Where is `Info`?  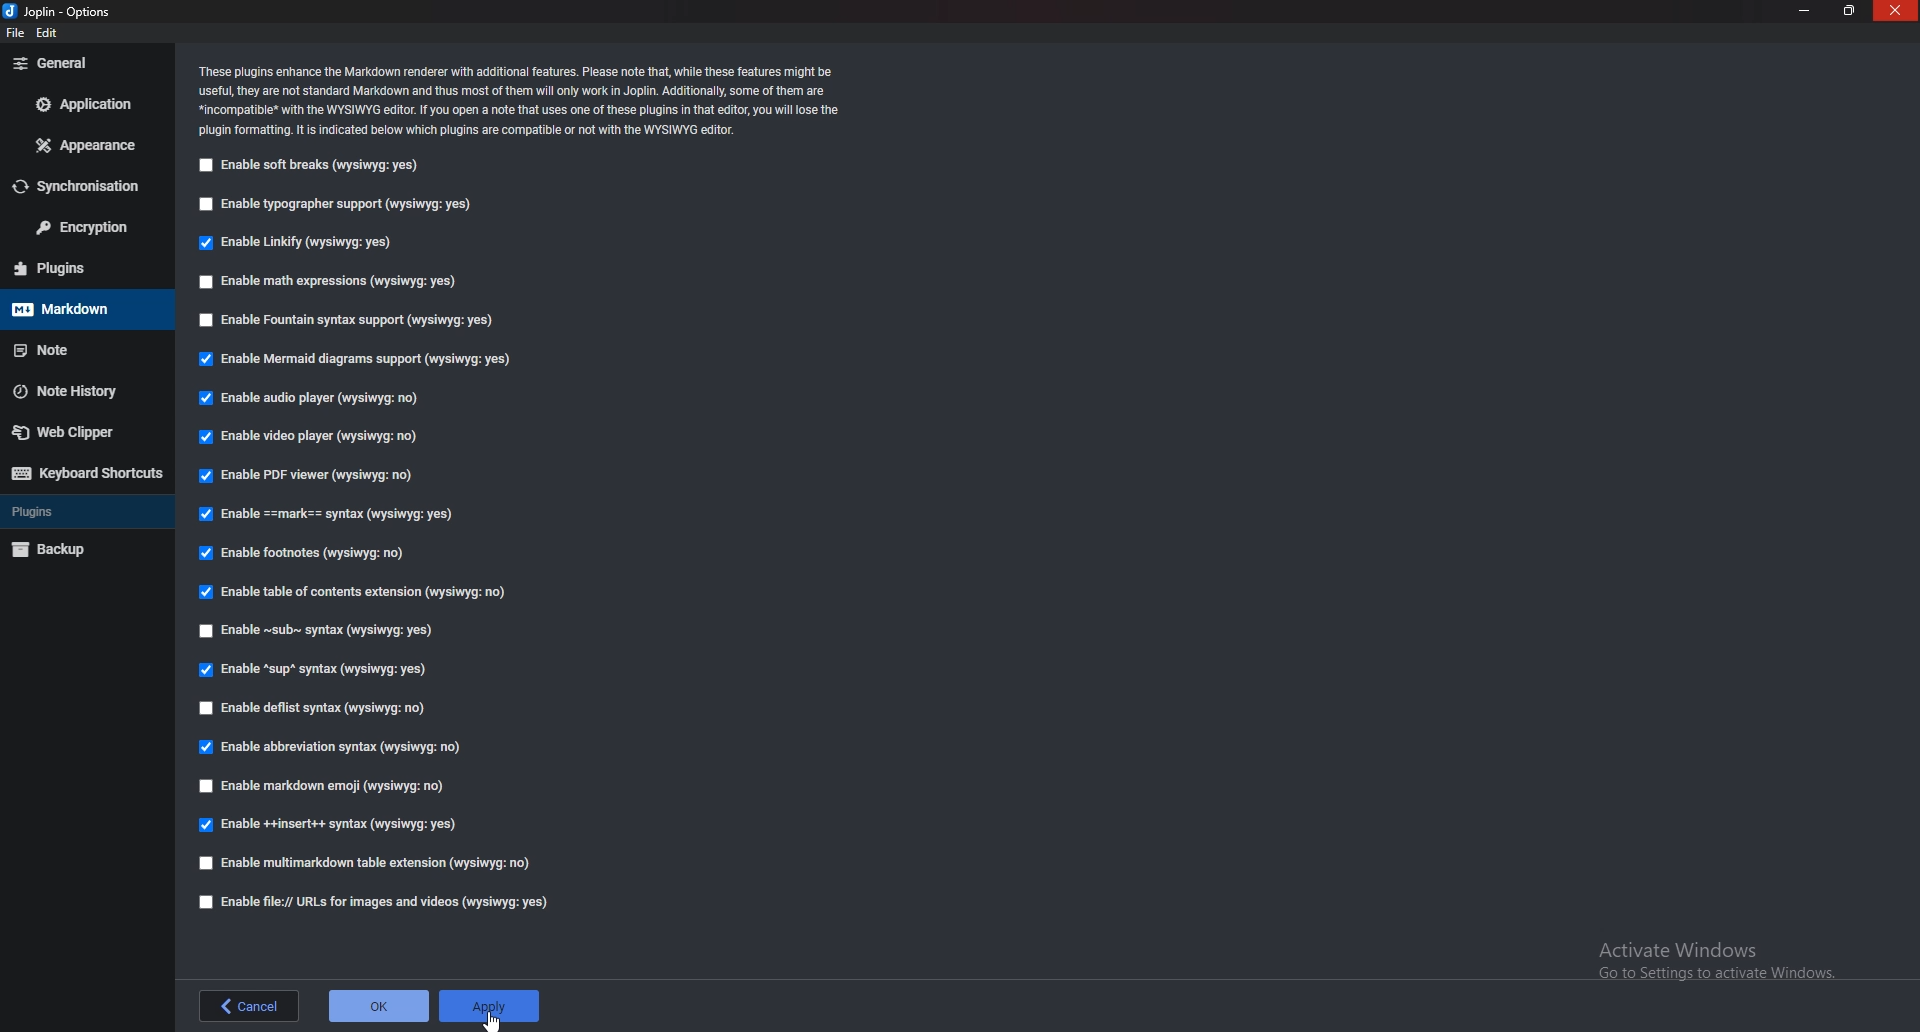 Info is located at coordinates (528, 99).